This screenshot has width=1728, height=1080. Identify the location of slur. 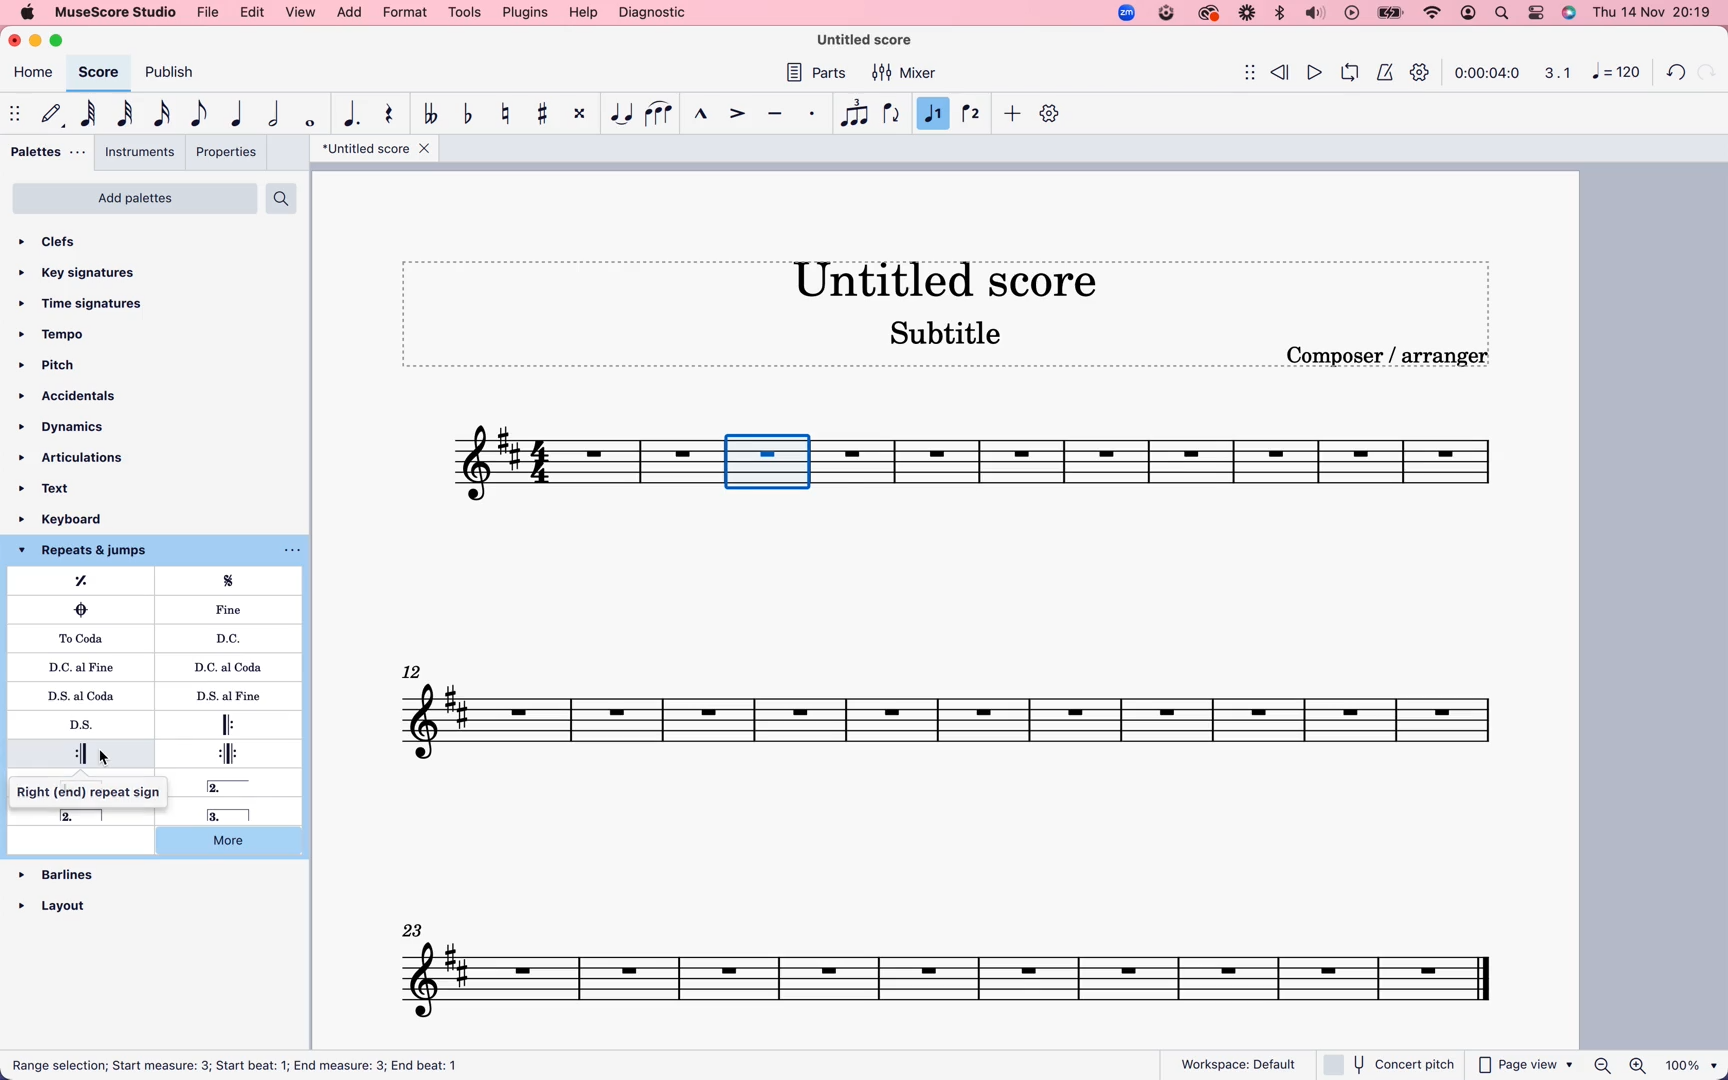
(660, 114).